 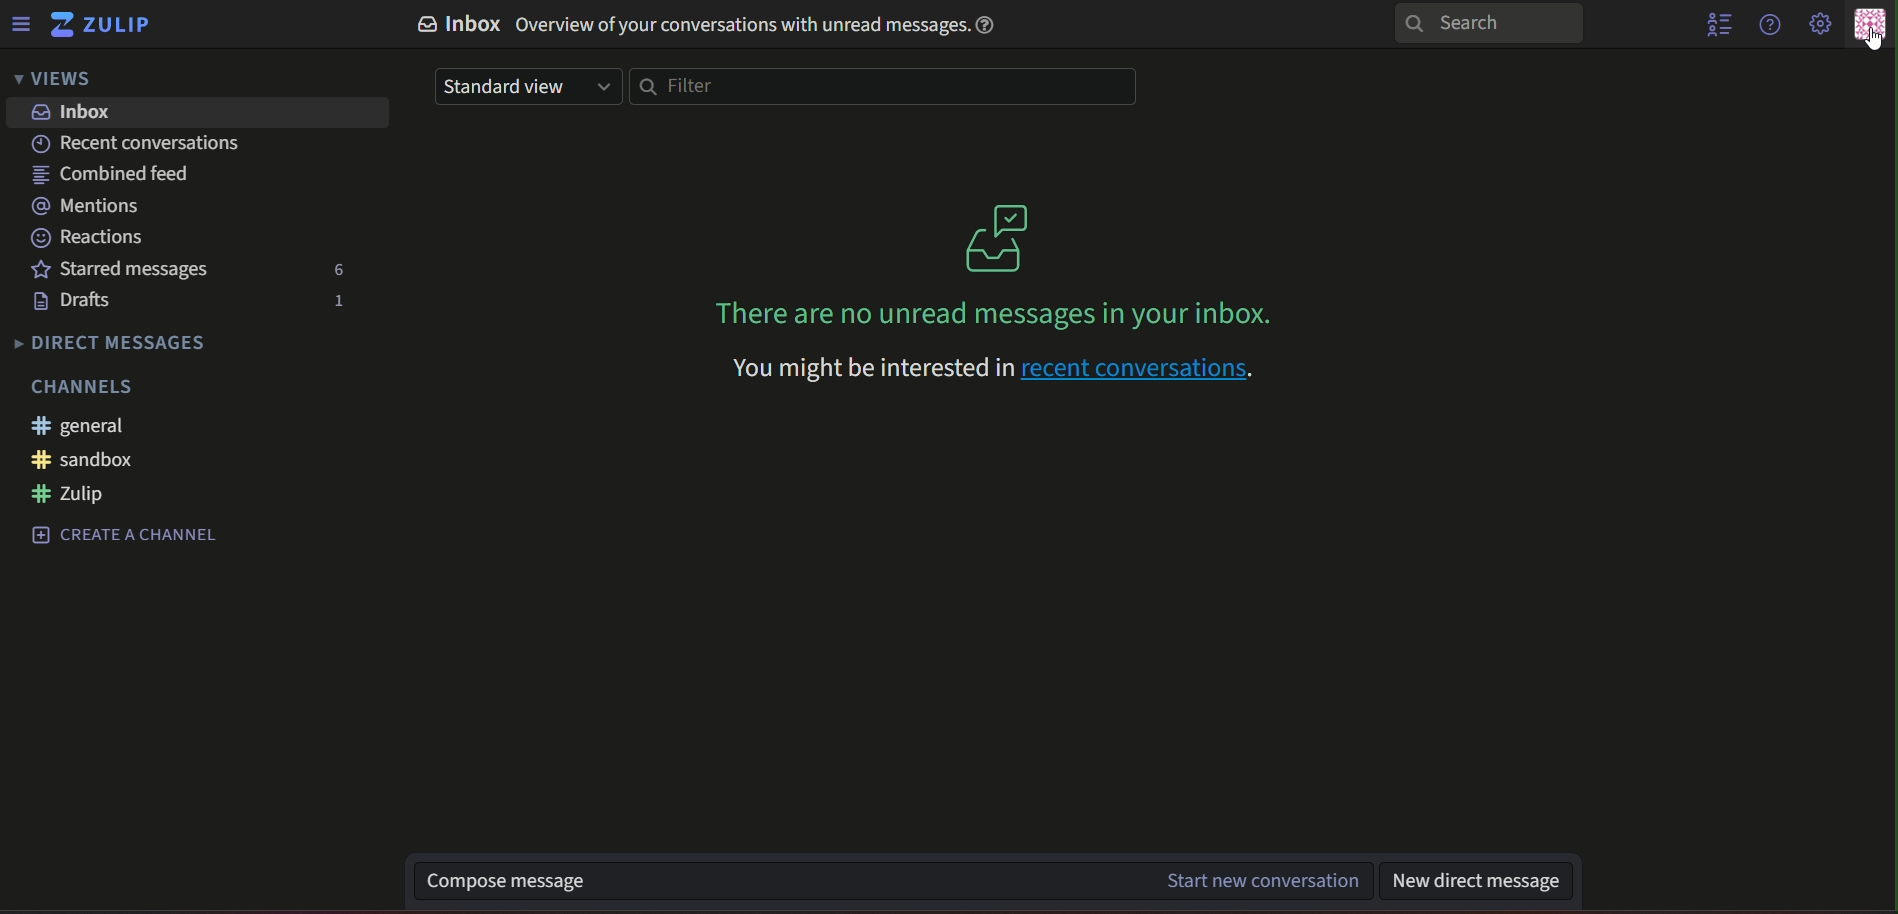 What do you see at coordinates (1713, 26) in the screenshot?
I see `hide menu` at bounding box center [1713, 26].